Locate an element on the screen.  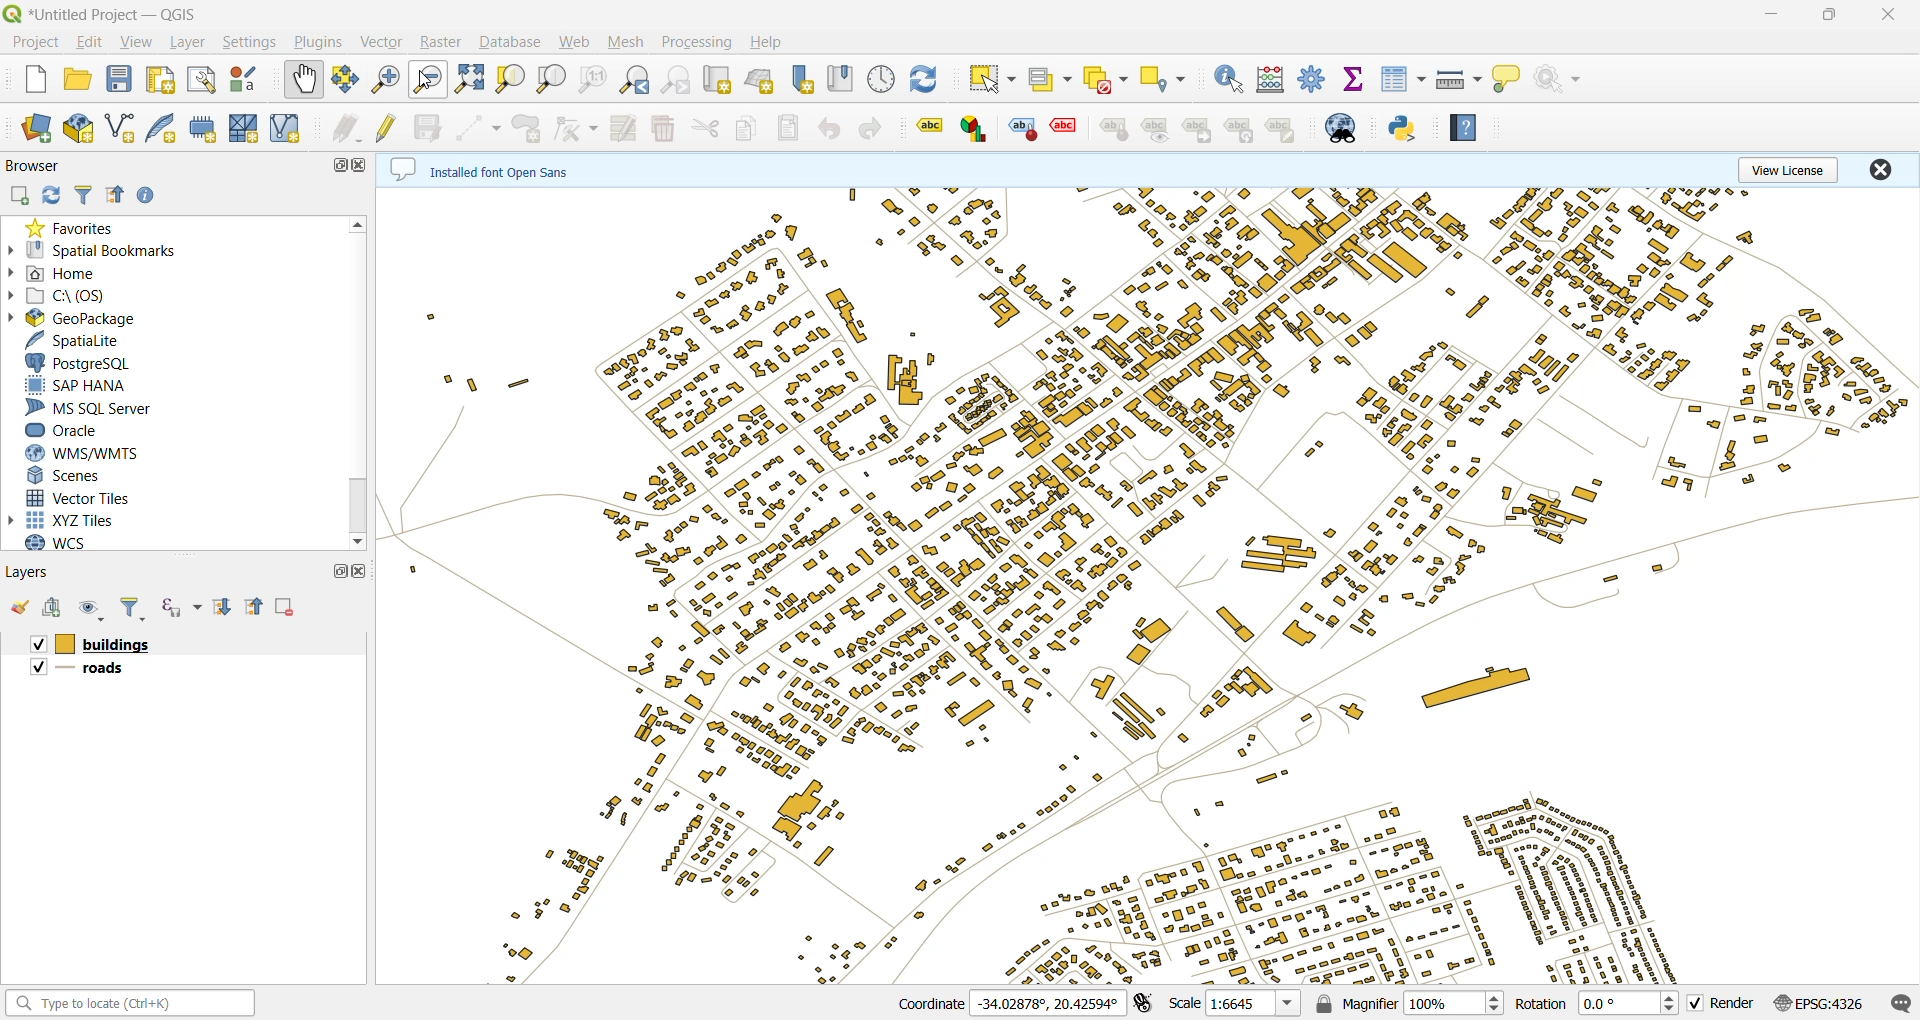
wms/wmts is located at coordinates (96, 452).